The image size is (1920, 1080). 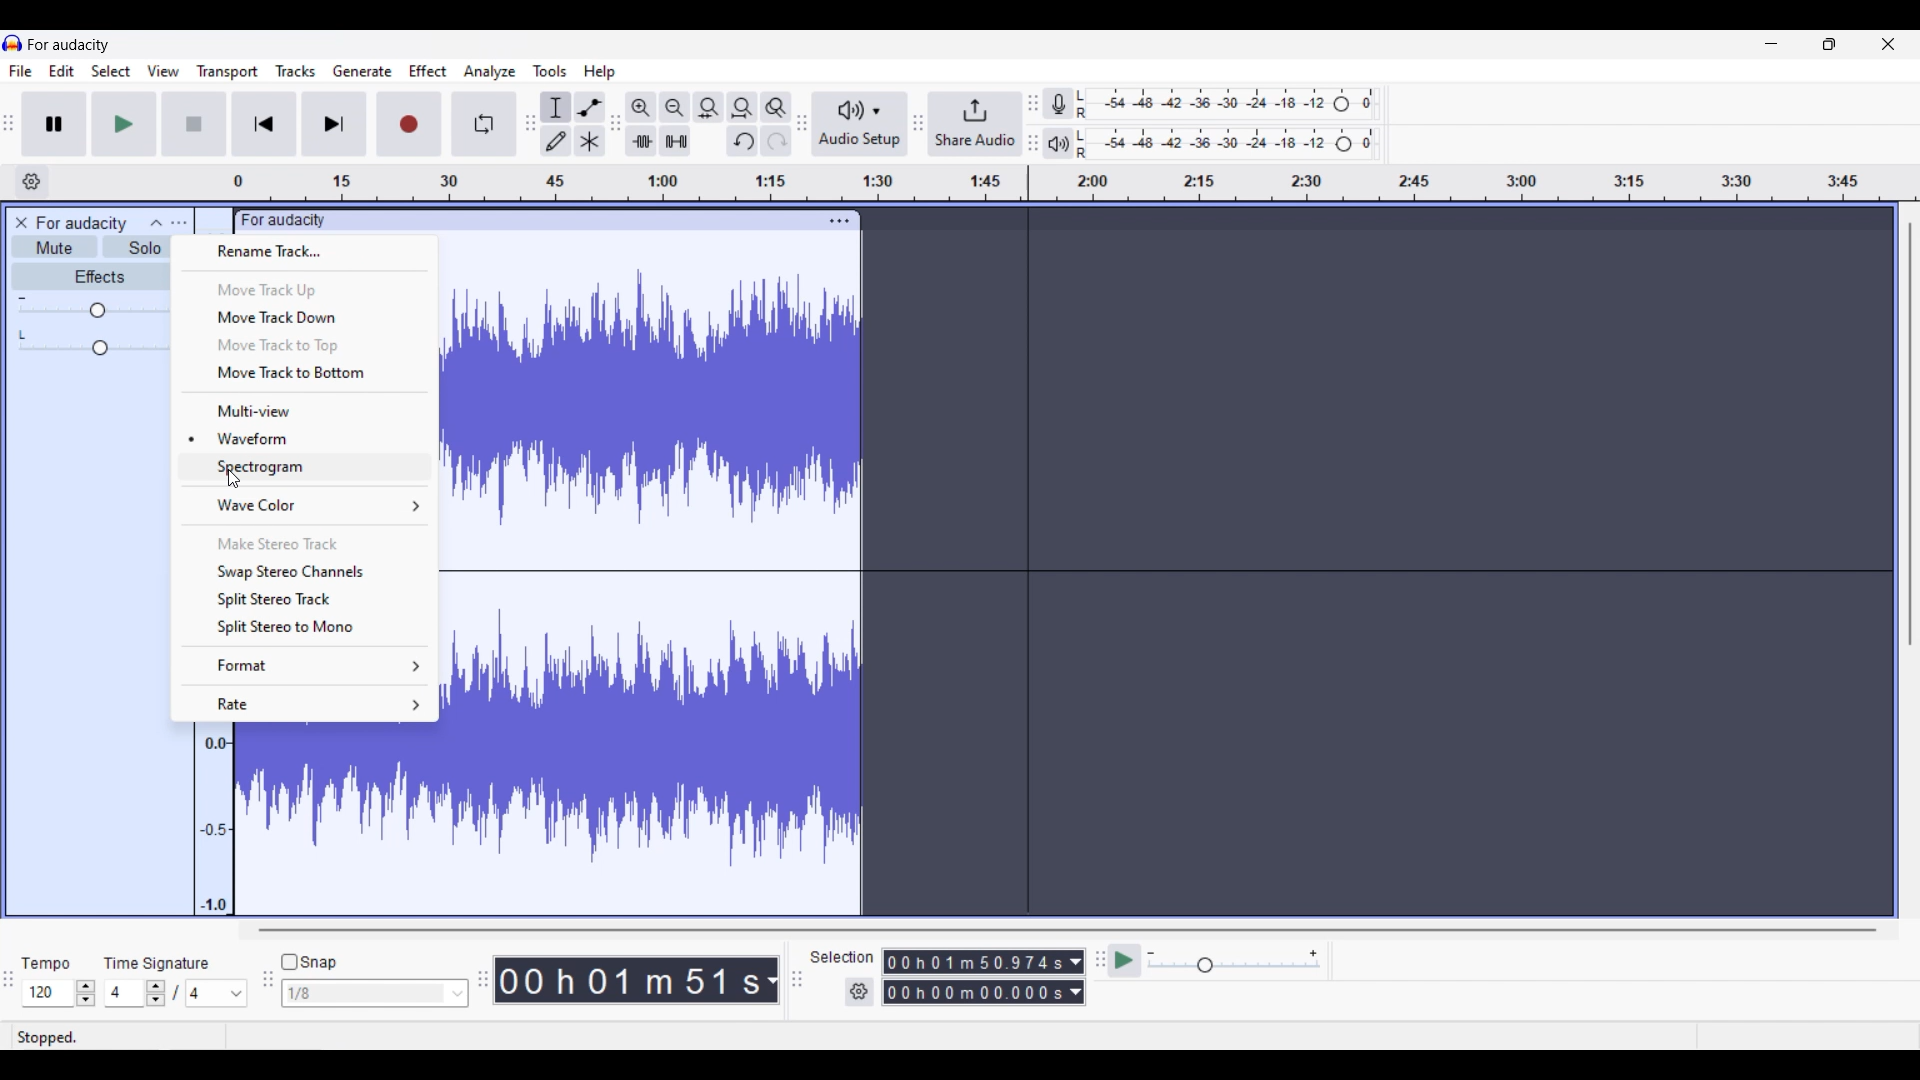 What do you see at coordinates (675, 107) in the screenshot?
I see `Zoom out` at bounding box center [675, 107].